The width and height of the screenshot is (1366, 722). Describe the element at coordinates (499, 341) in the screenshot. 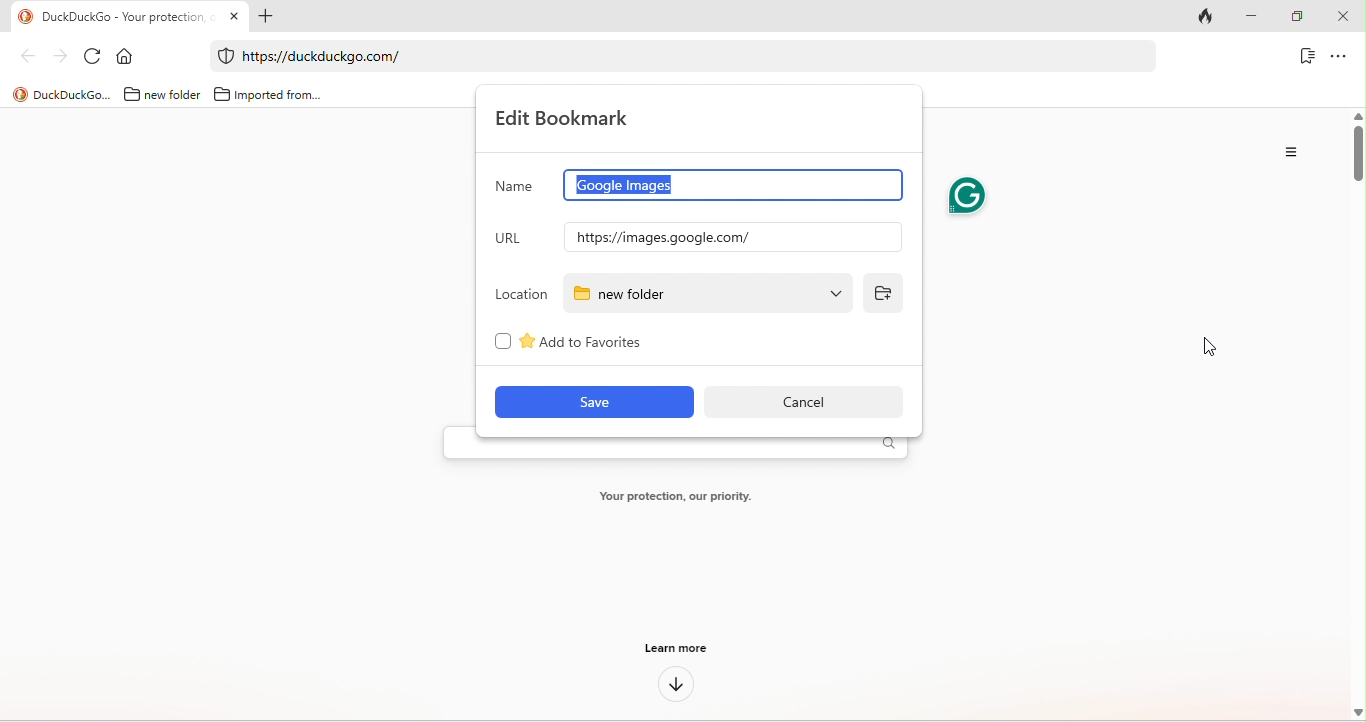

I see `checkbox` at that location.